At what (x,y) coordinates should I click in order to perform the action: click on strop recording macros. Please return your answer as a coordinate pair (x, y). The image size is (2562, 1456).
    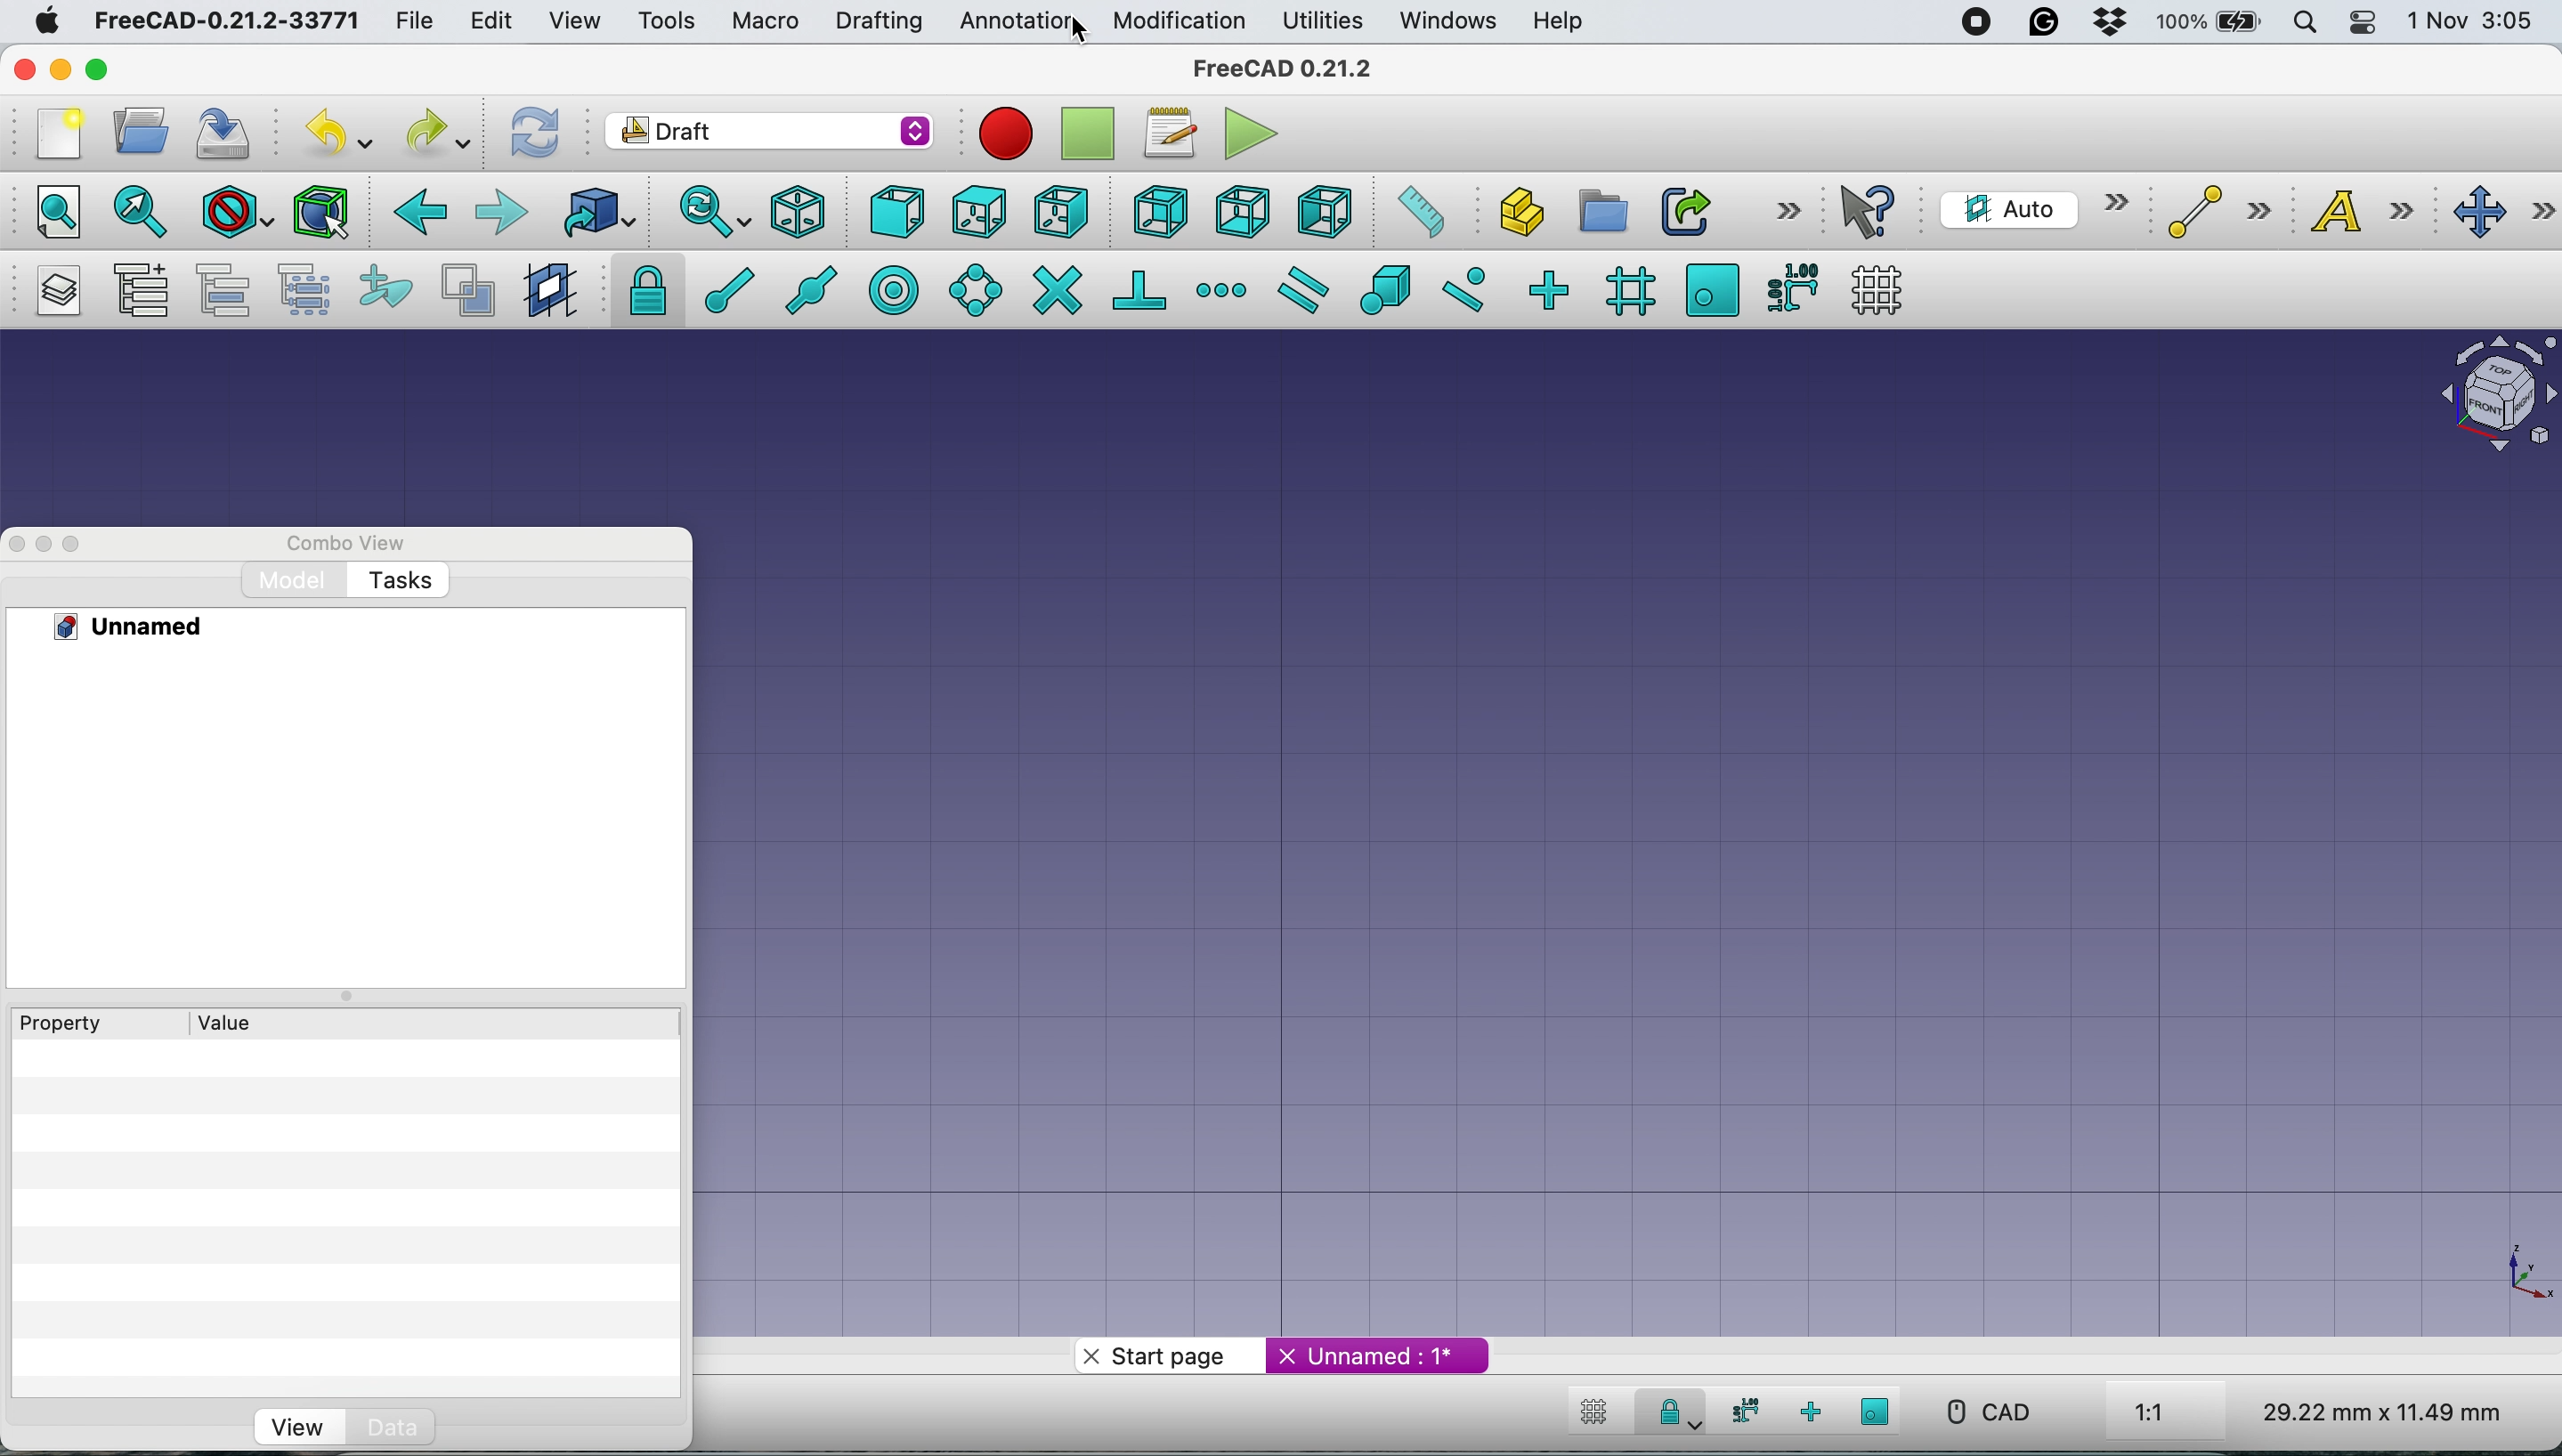
    Looking at the image, I should click on (1093, 132).